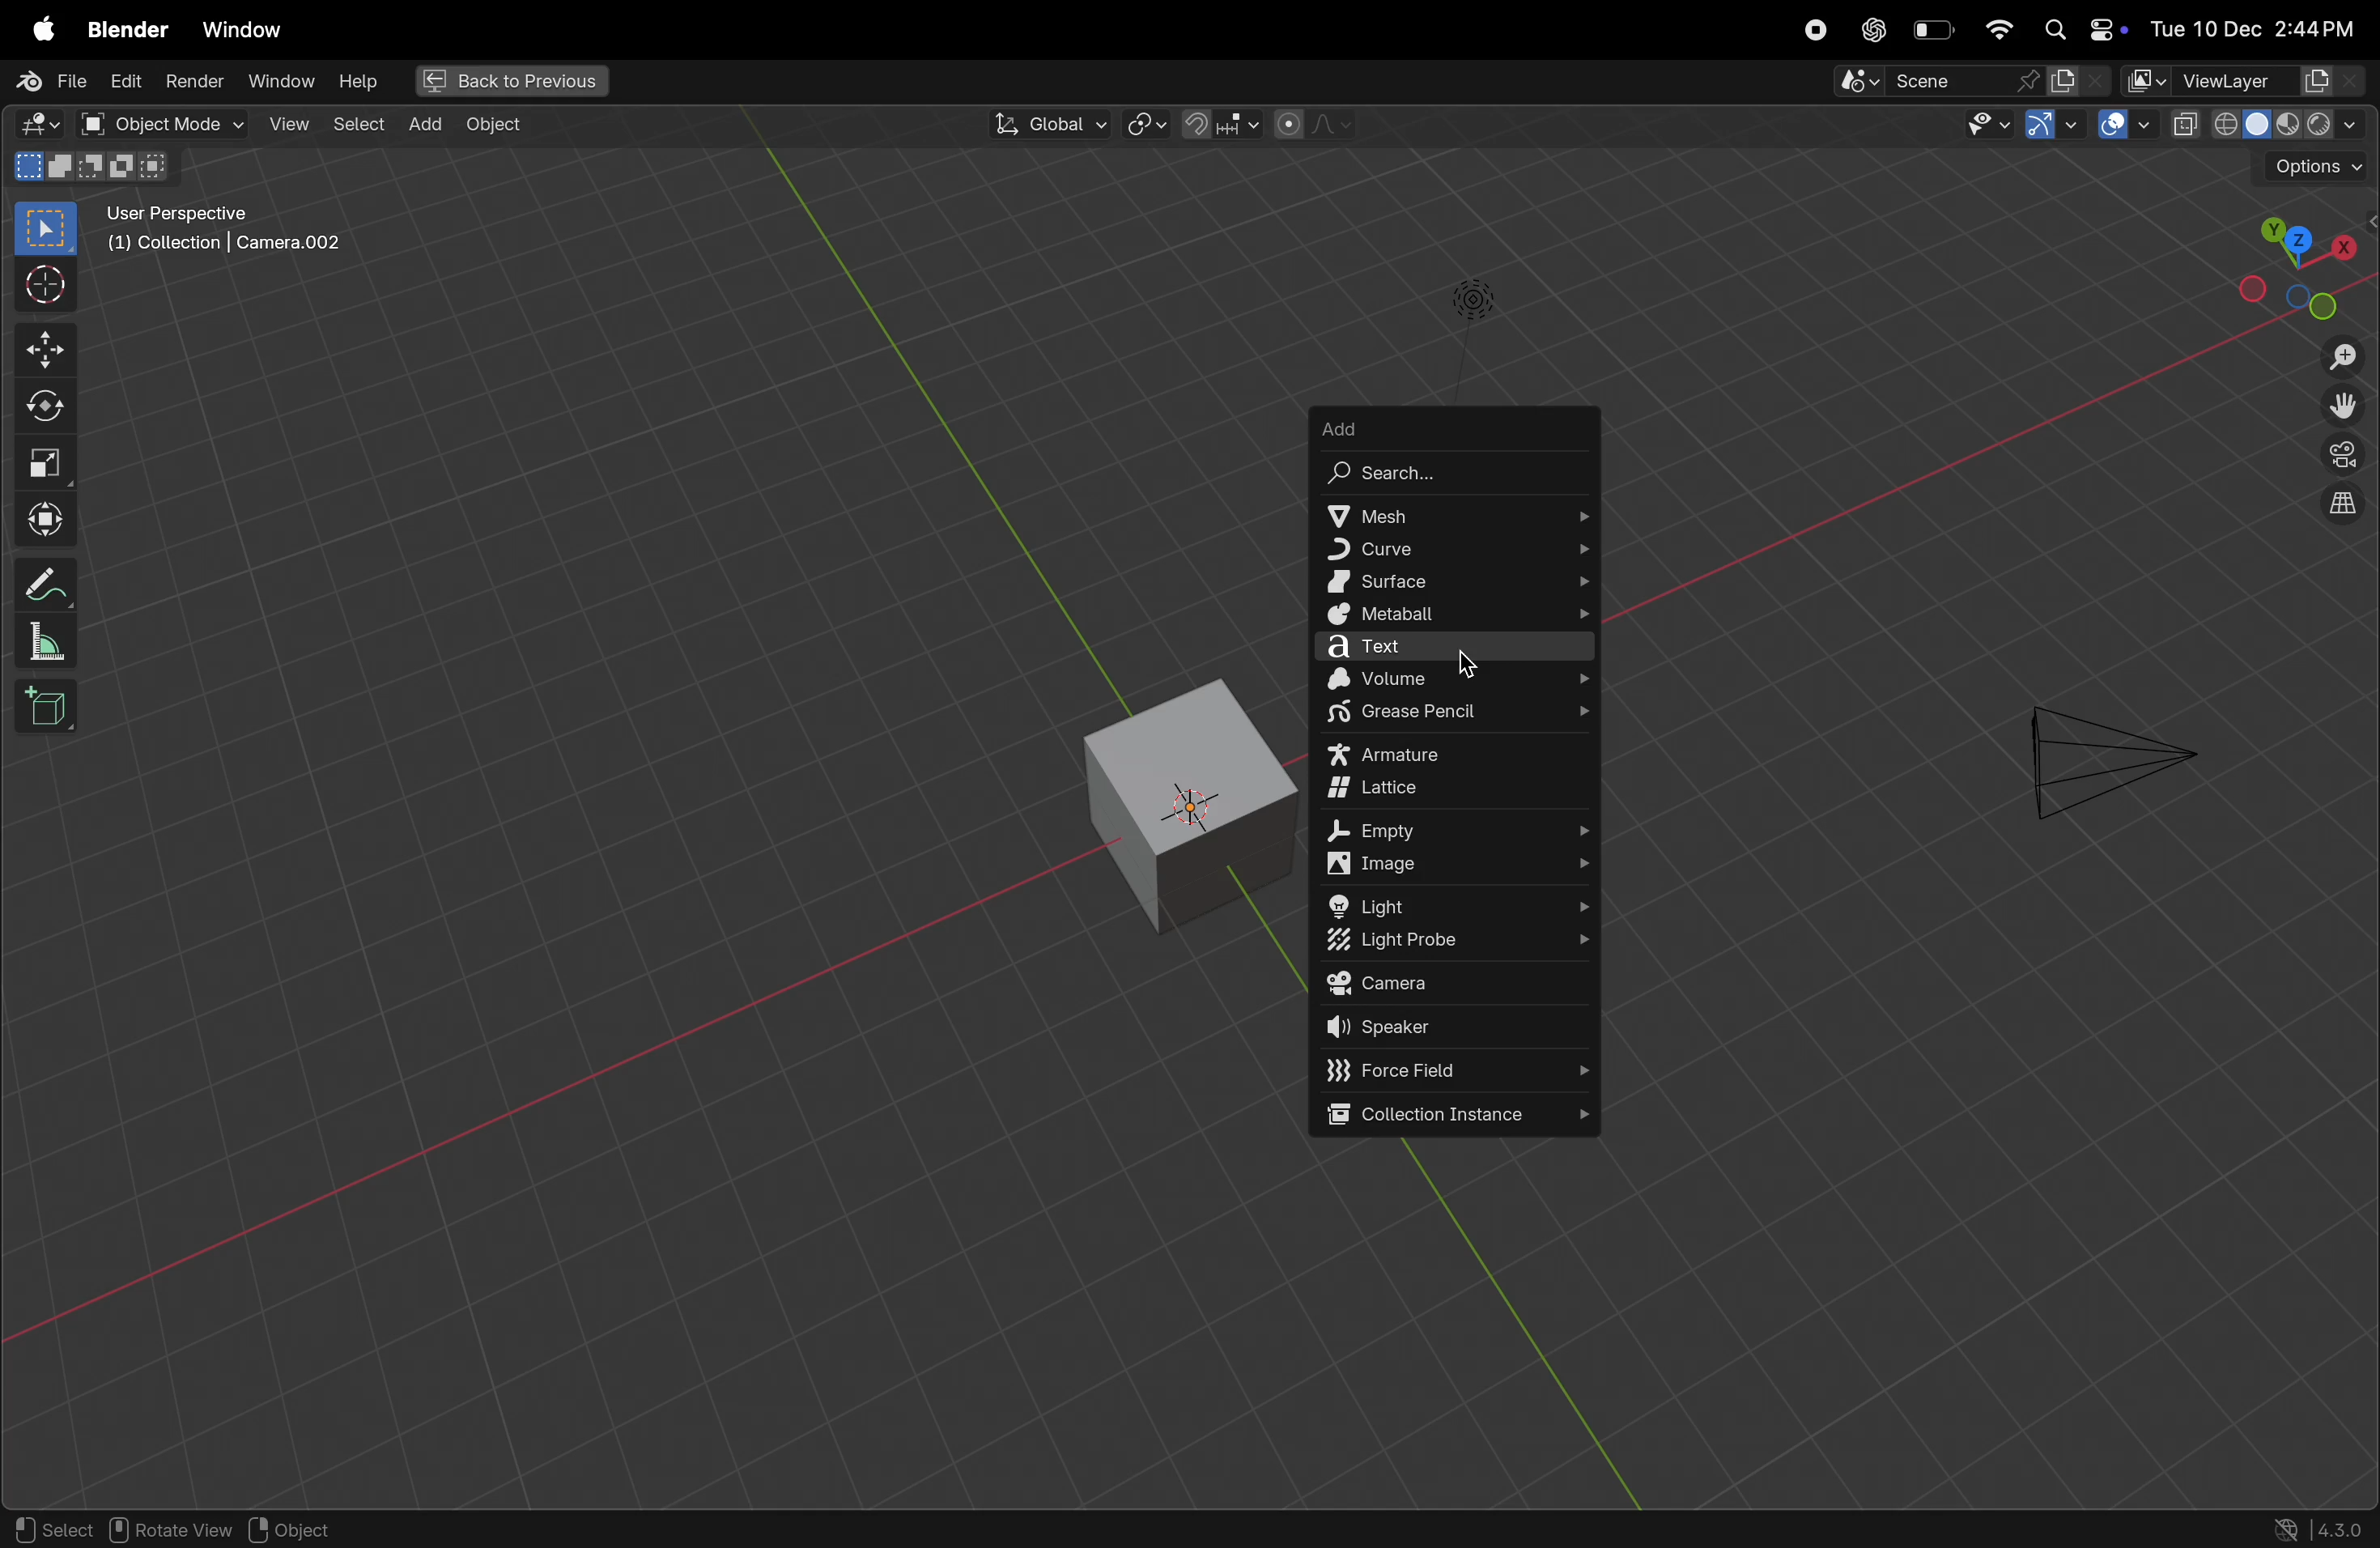 The width and height of the screenshot is (2380, 1548). Describe the element at coordinates (1457, 615) in the screenshot. I see `Metaball` at that location.